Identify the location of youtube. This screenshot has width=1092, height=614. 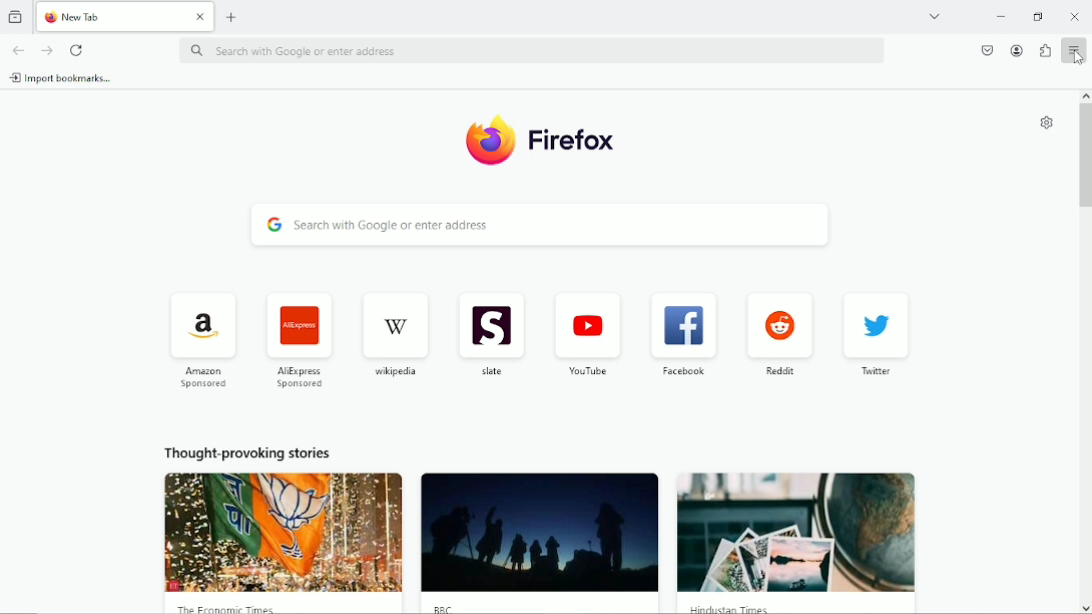
(589, 321).